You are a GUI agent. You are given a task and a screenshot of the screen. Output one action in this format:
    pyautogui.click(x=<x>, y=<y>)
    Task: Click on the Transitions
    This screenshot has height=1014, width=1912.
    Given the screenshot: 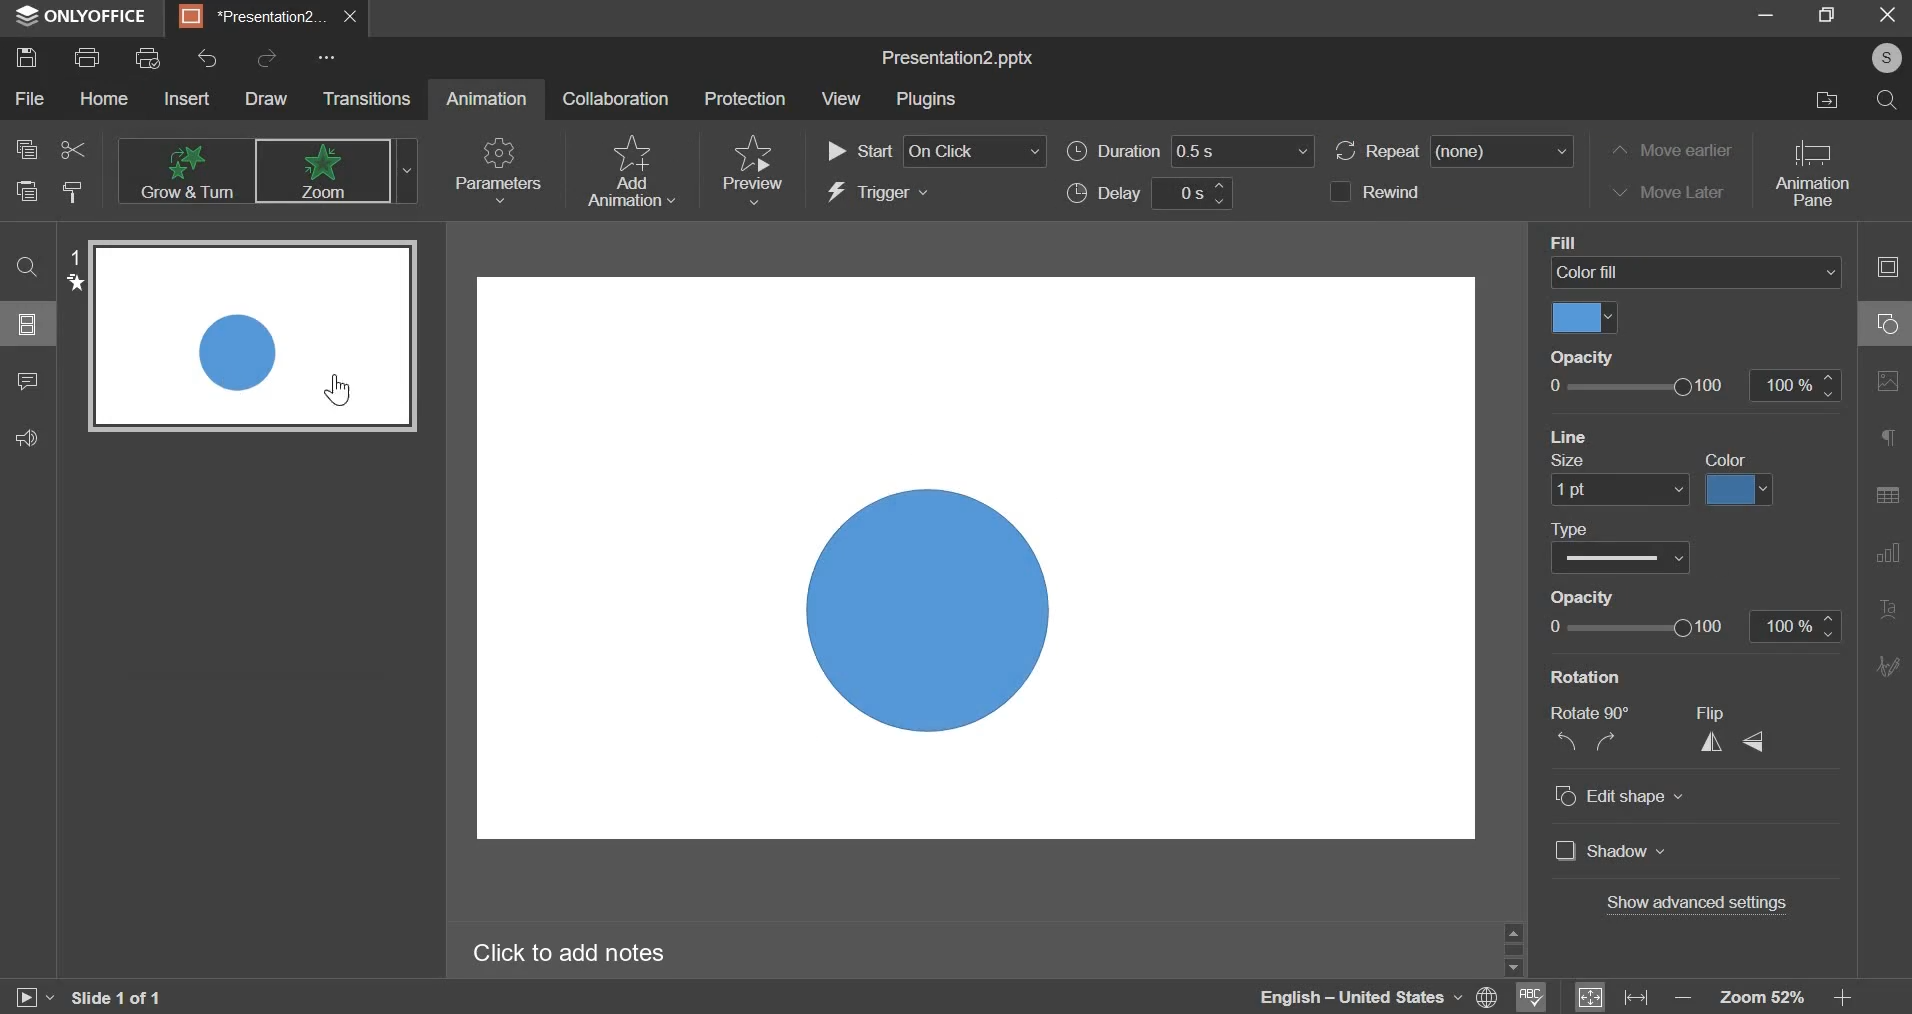 What is the action you would take?
    pyautogui.click(x=373, y=99)
    